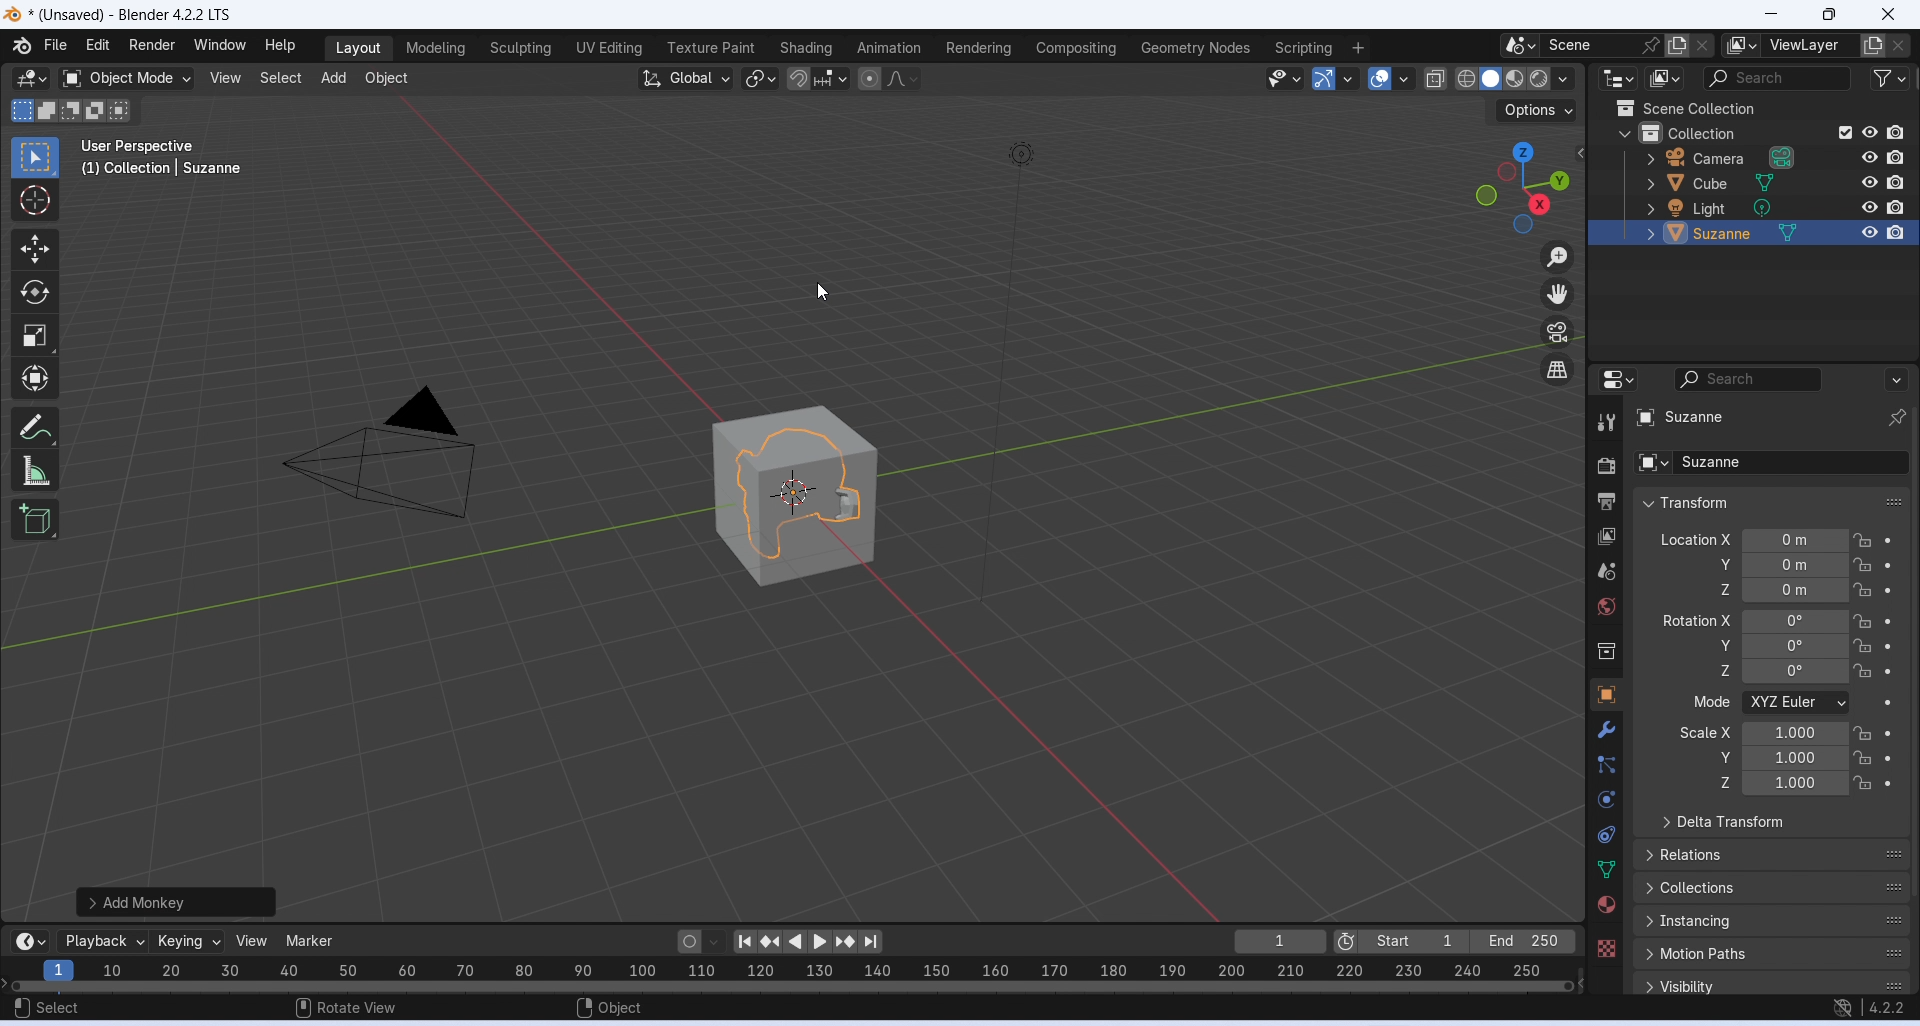 This screenshot has width=1920, height=1026. I want to click on UV editing, so click(608, 47).